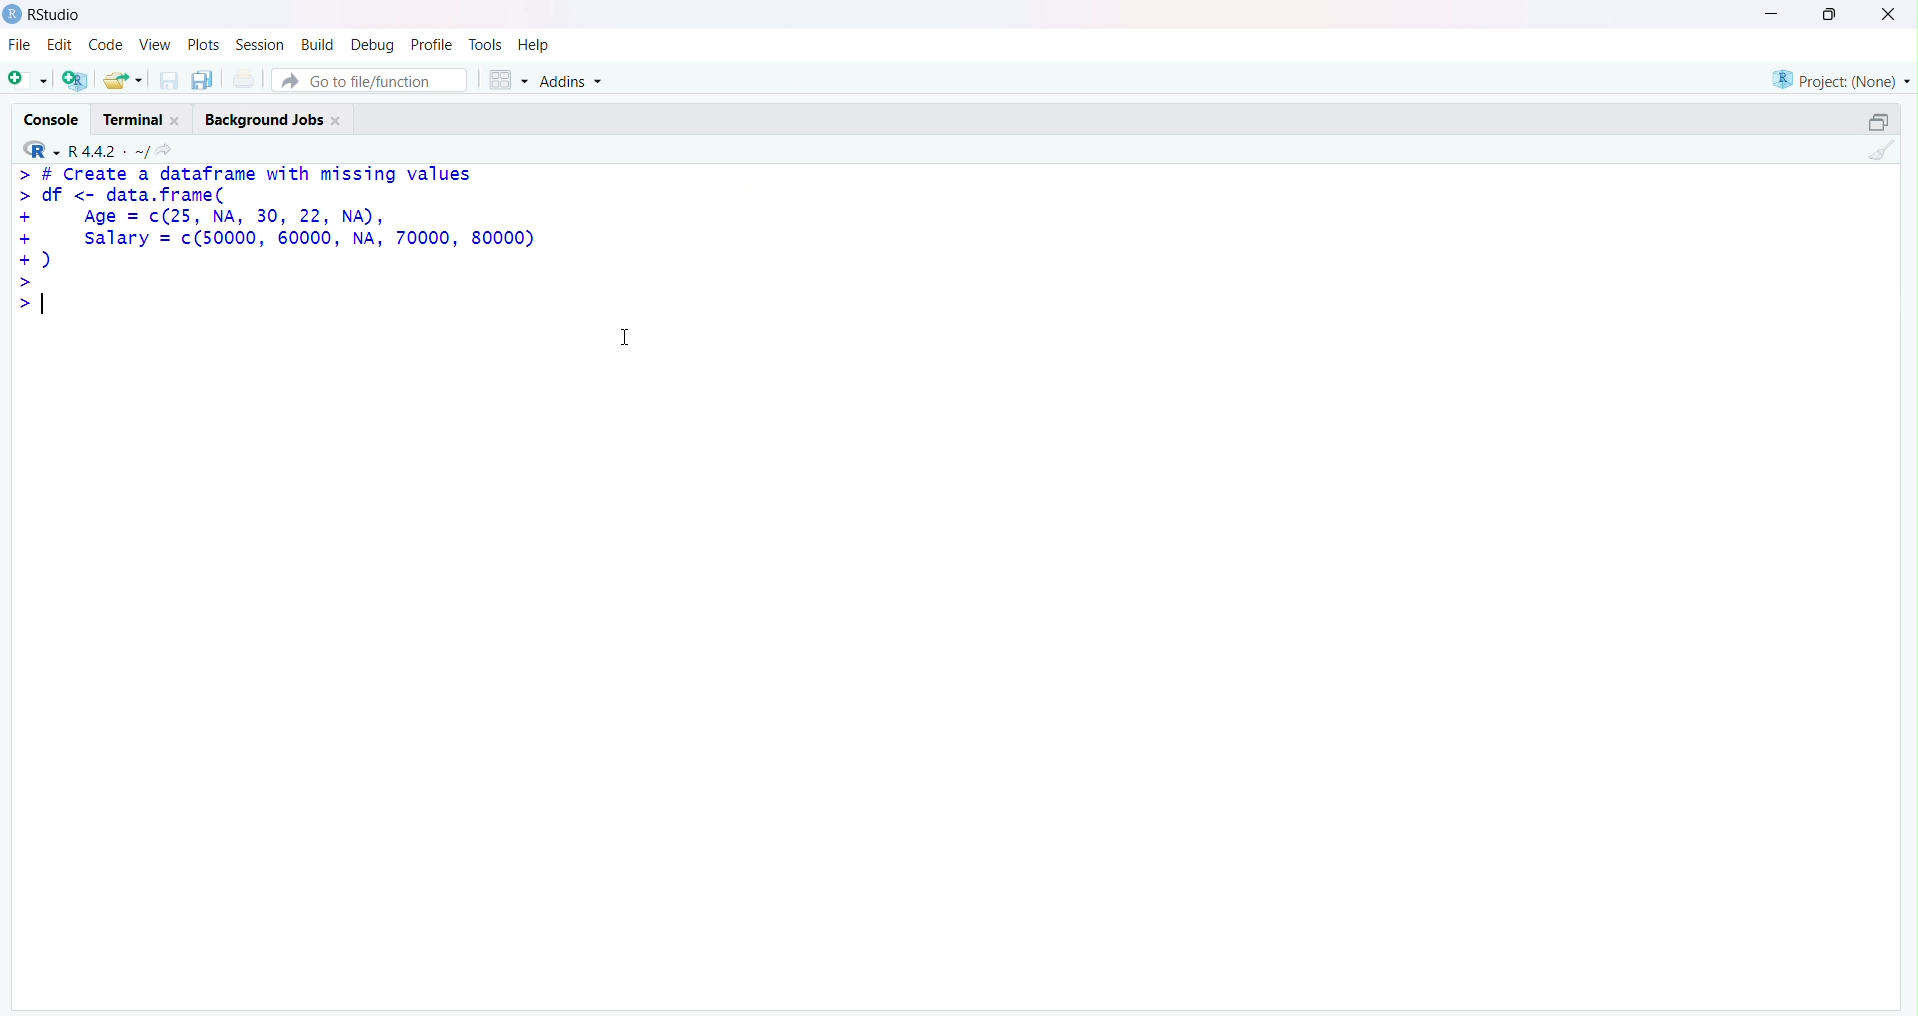  What do you see at coordinates (1840, 81) in the screenshot?
I see `Project (Note)` at bounding box center [1840, 81].